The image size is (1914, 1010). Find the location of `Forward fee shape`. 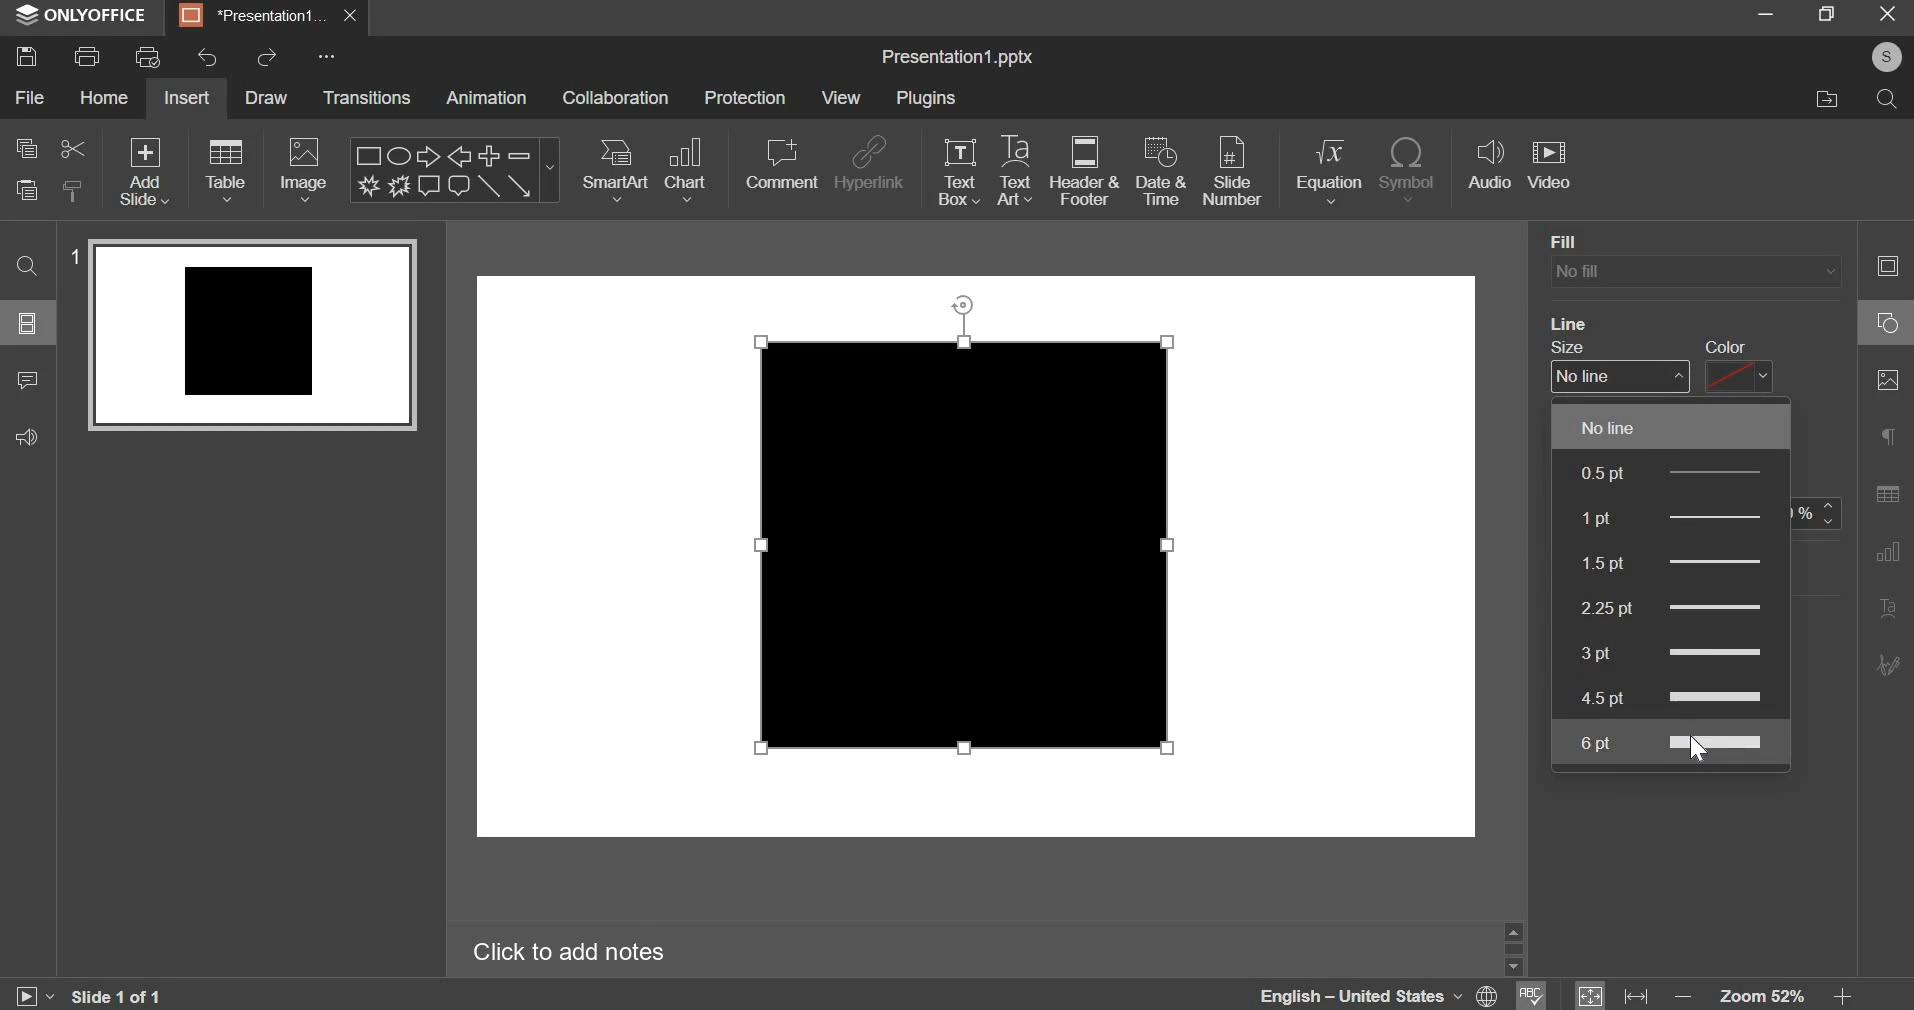

Forward fee shape is located at coordinates (400, 186).